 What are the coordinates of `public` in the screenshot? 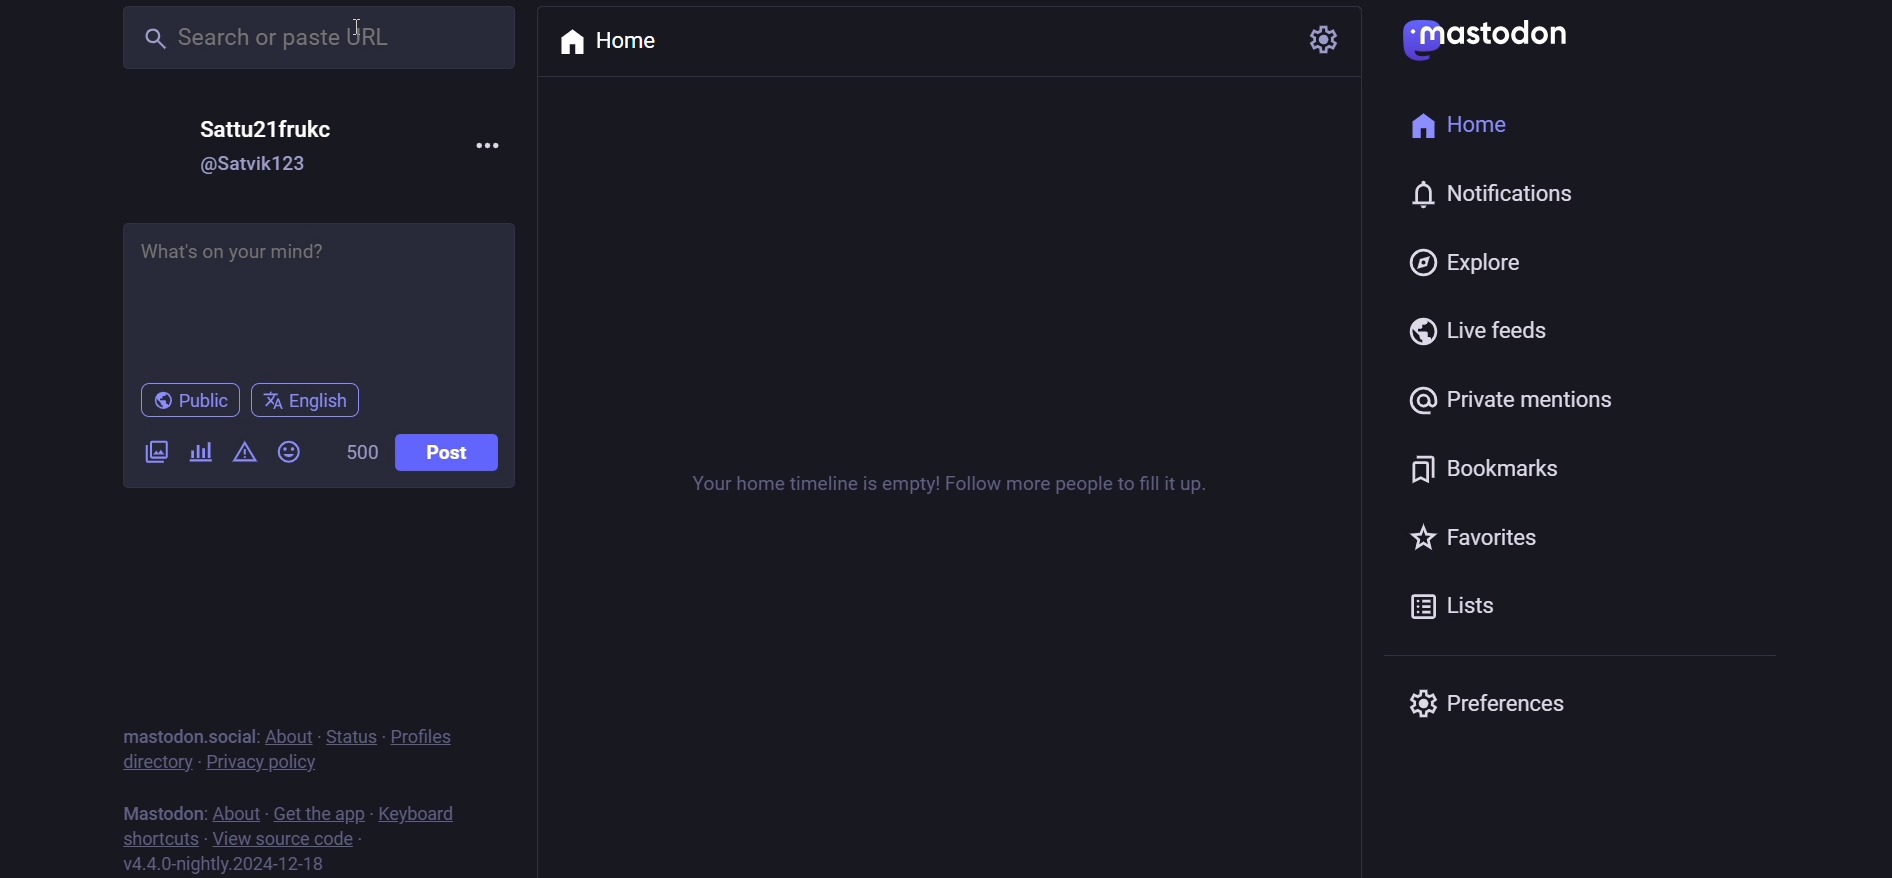 It's located at (188, 402).